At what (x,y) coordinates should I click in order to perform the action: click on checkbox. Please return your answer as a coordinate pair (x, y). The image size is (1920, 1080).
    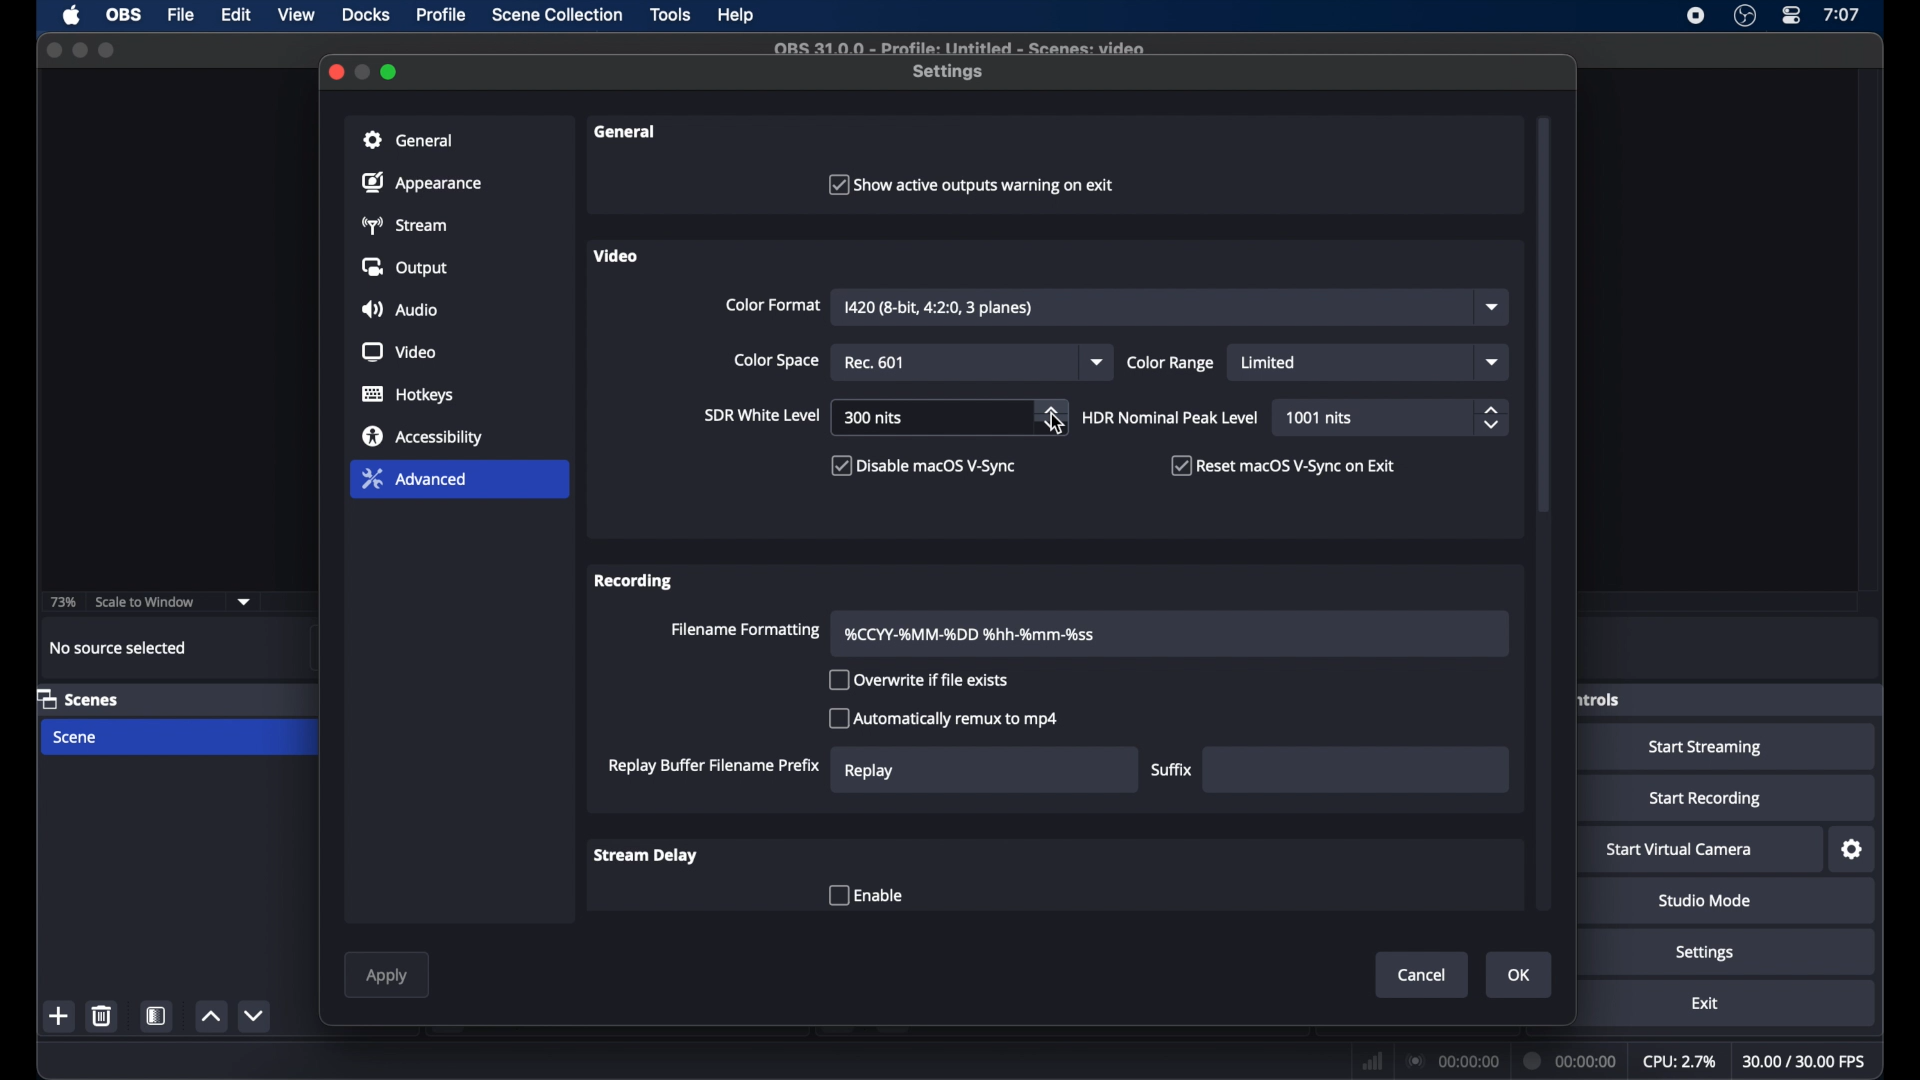
    Looking at the image, I should click on (946, 718).